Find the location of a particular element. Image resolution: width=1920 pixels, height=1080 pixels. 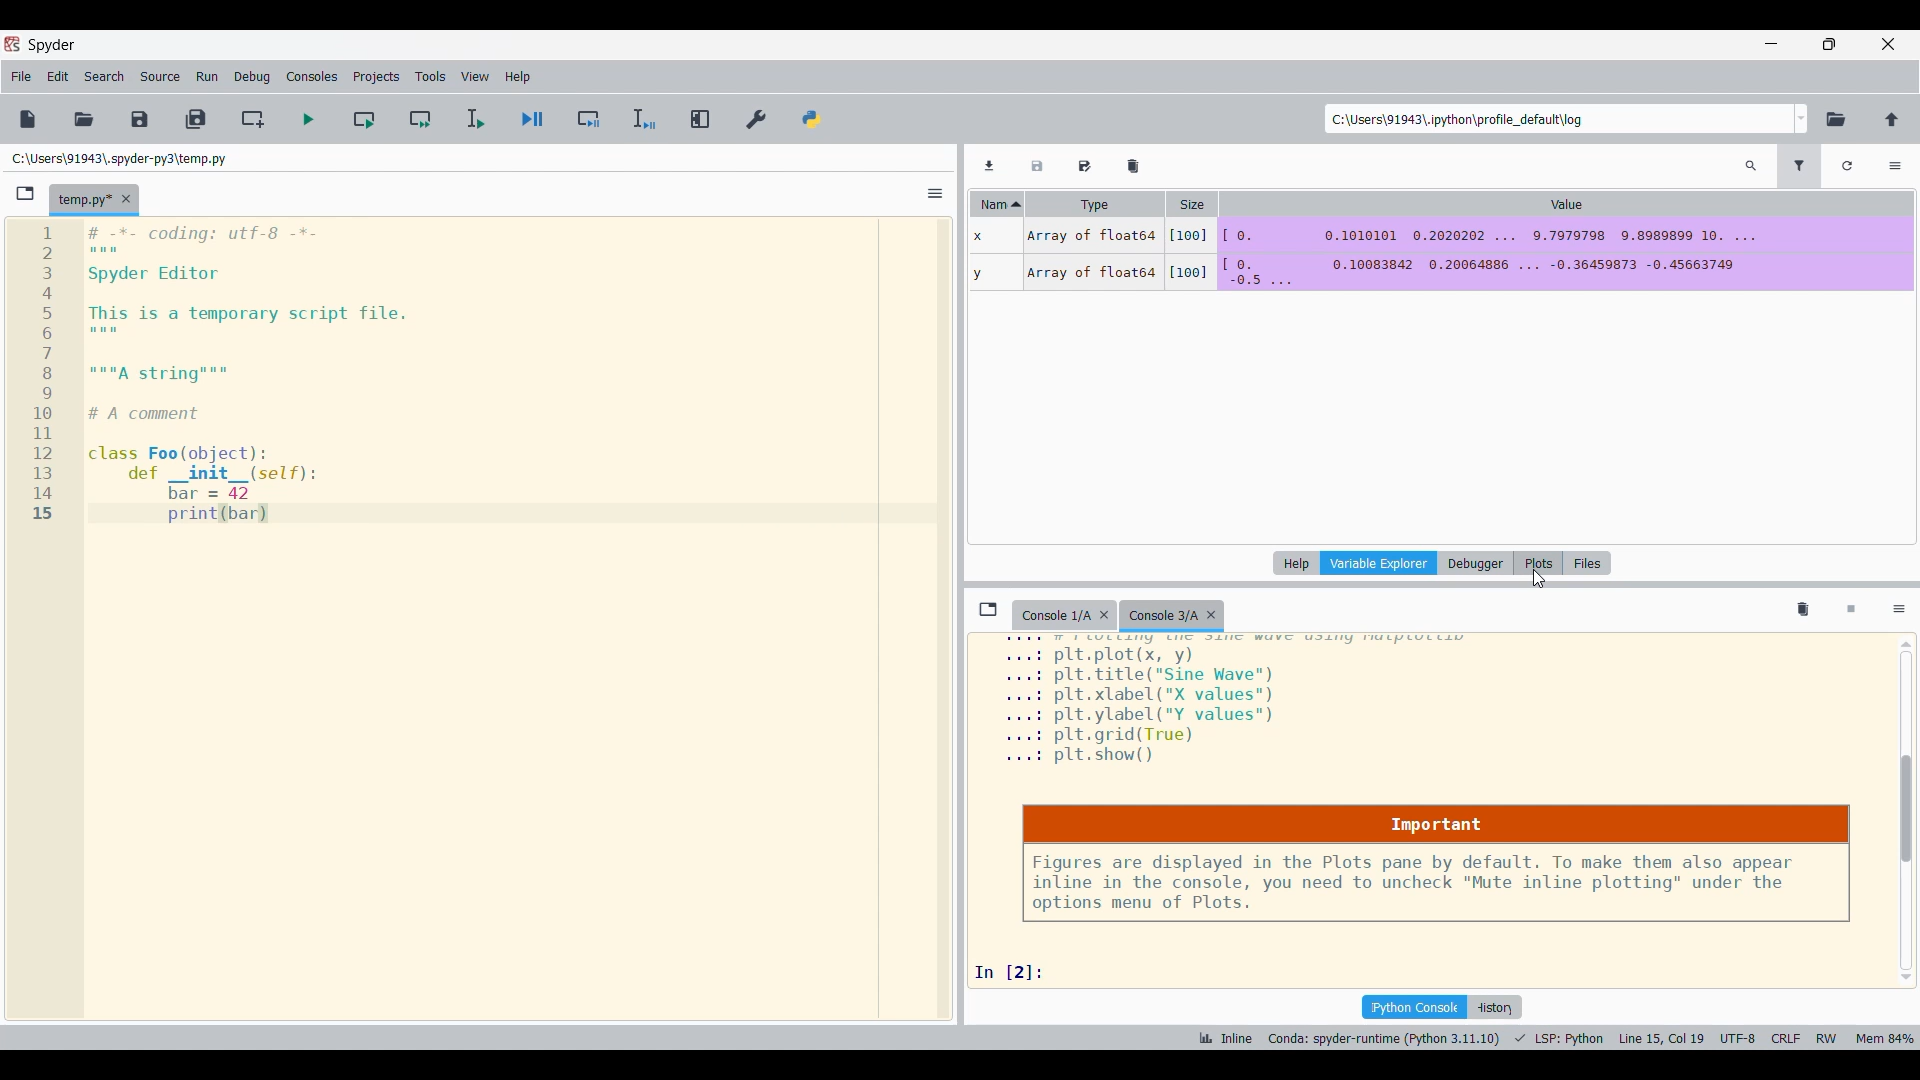

Maximize current pane is located at coordinates (701, 118).